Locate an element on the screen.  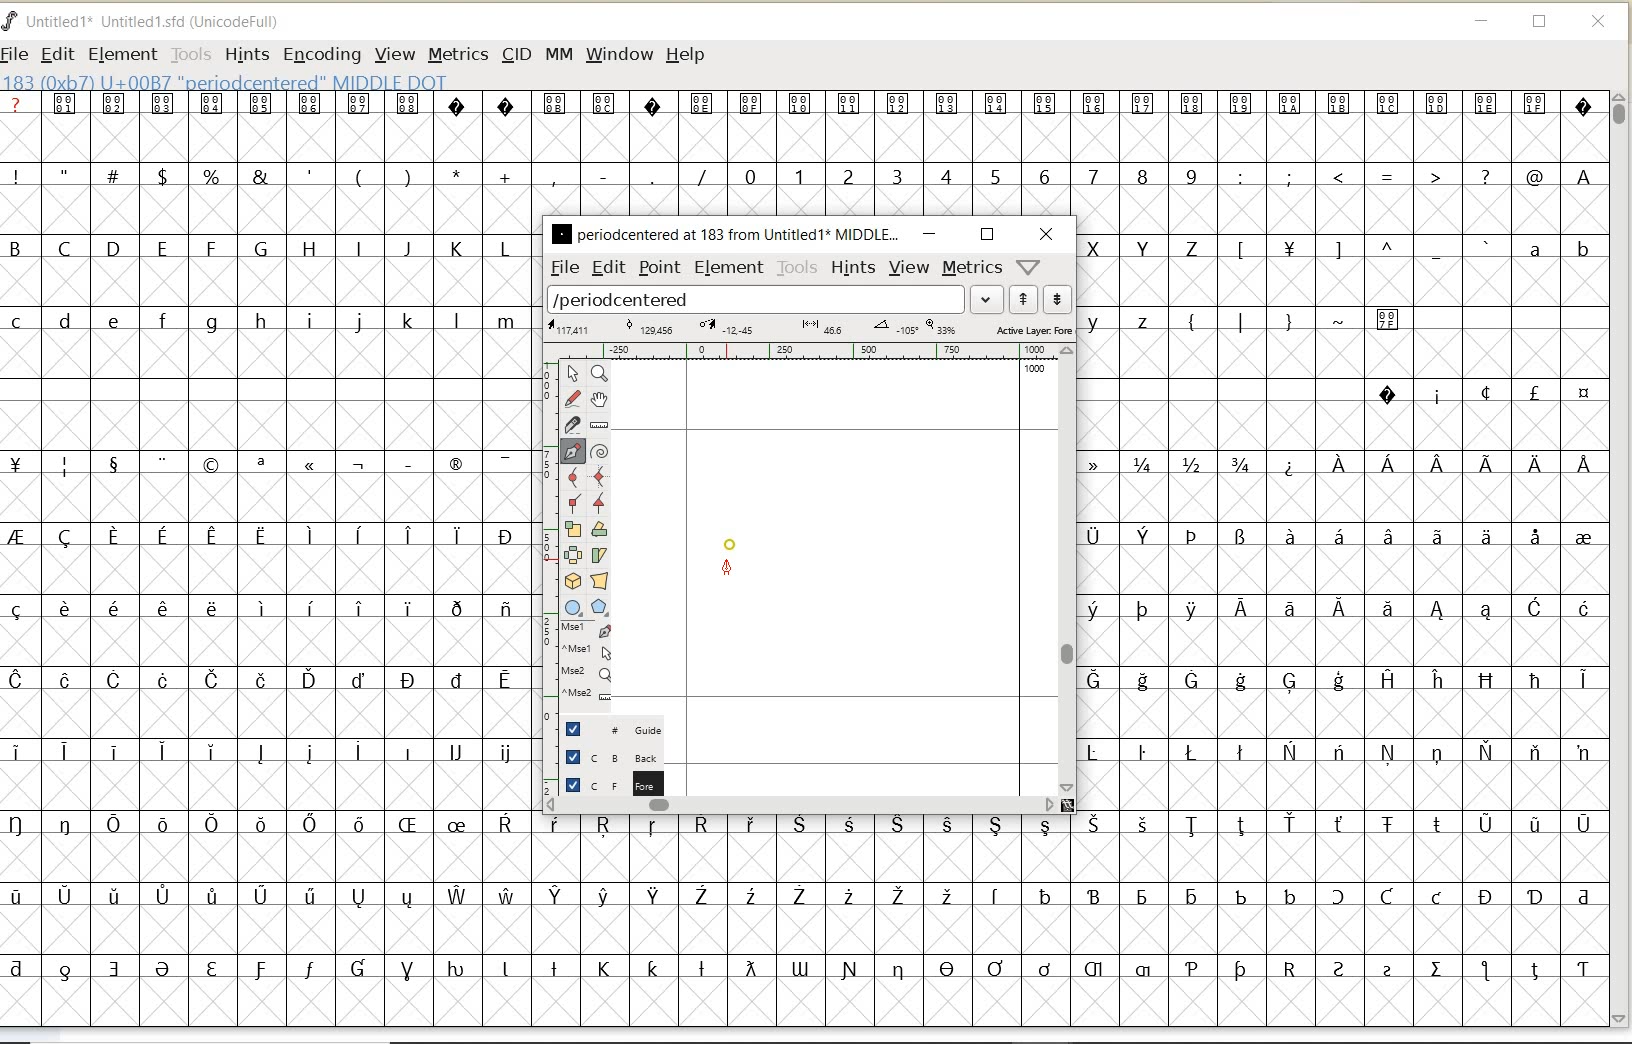
dot is located at coordinates (730, 542).